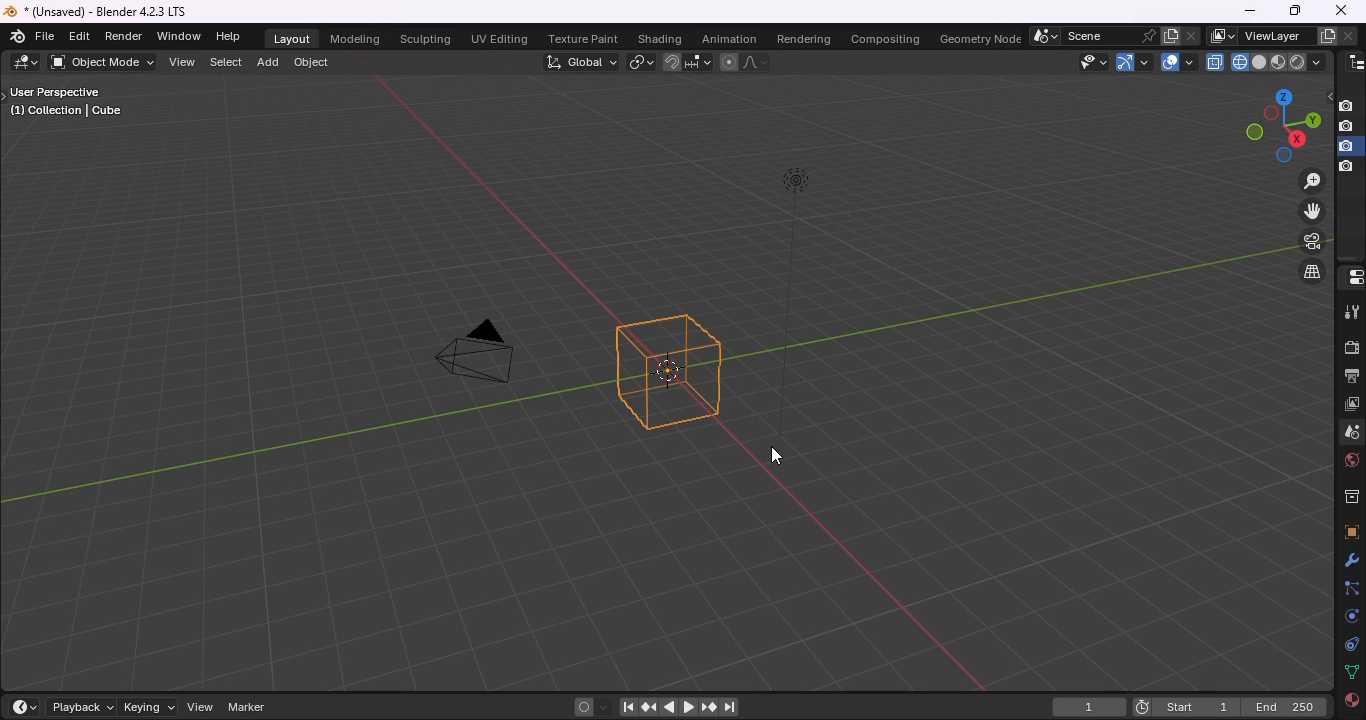 Image resolution: width=1366 pixels, height=720 pixels. What do you see at coordinates (886, 40) in the screenshot?
I see `composting` at bounding box center [886, 40].